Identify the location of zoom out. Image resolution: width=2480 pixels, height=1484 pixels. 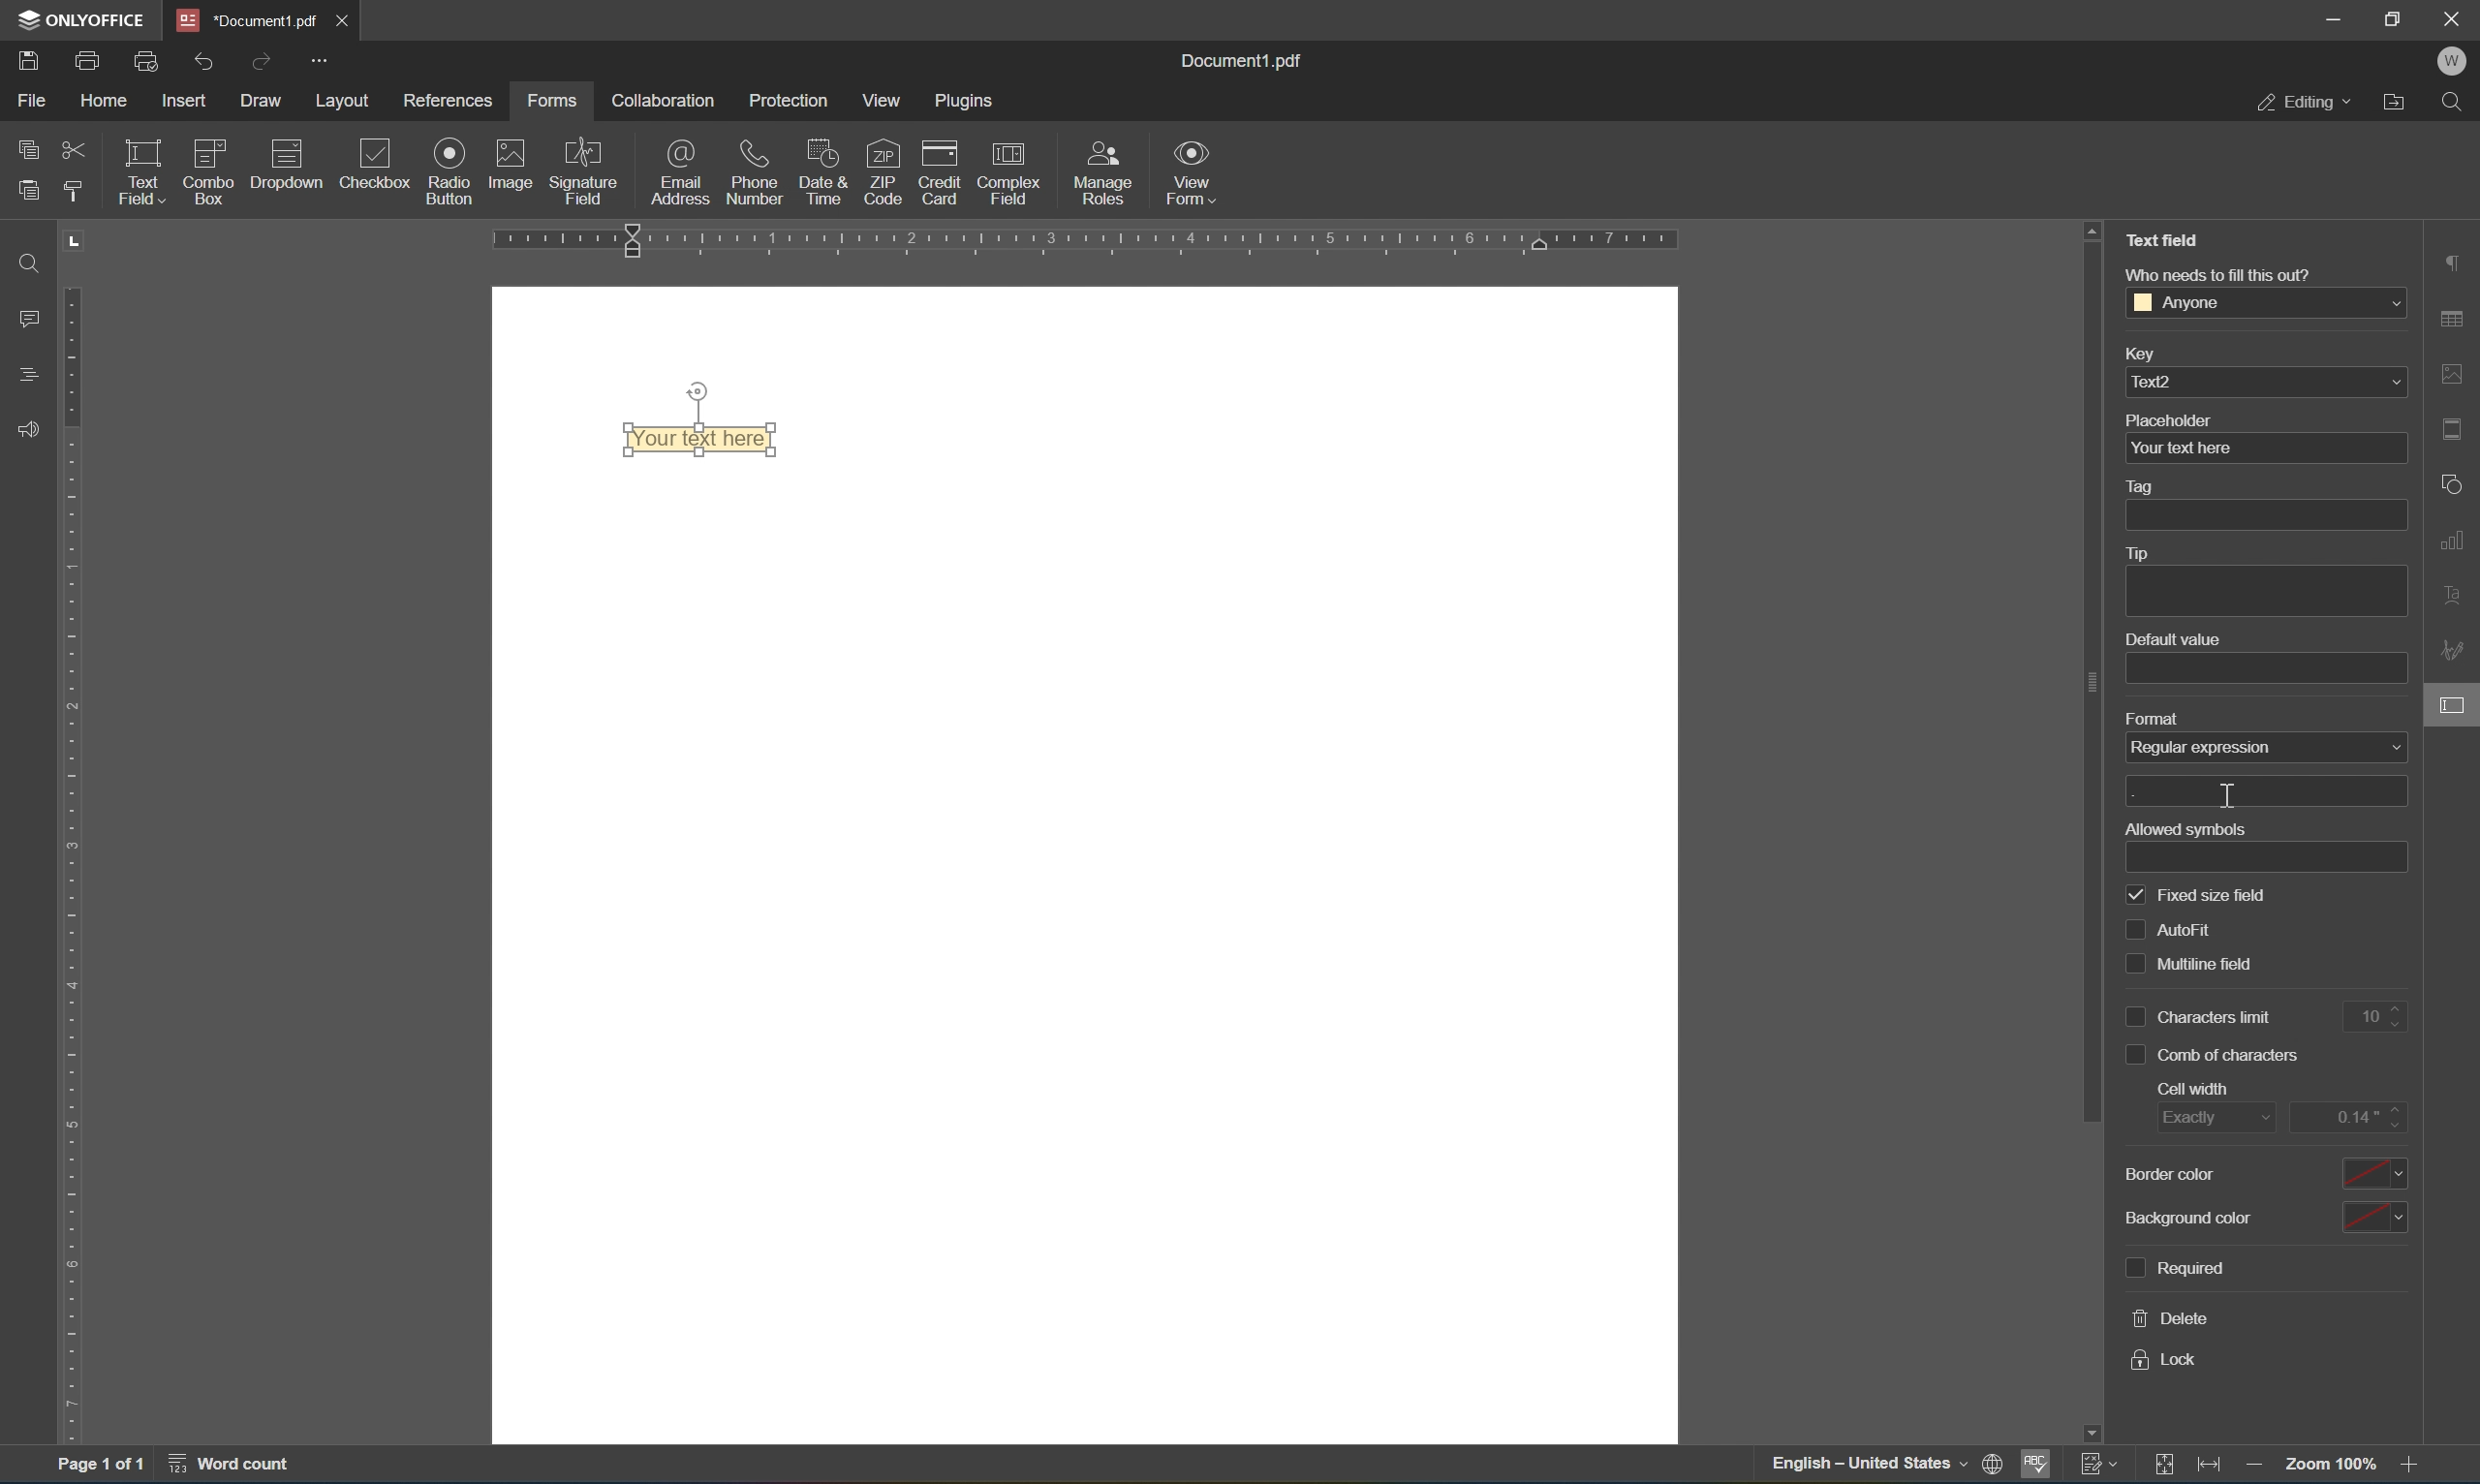
(2257, 1466).